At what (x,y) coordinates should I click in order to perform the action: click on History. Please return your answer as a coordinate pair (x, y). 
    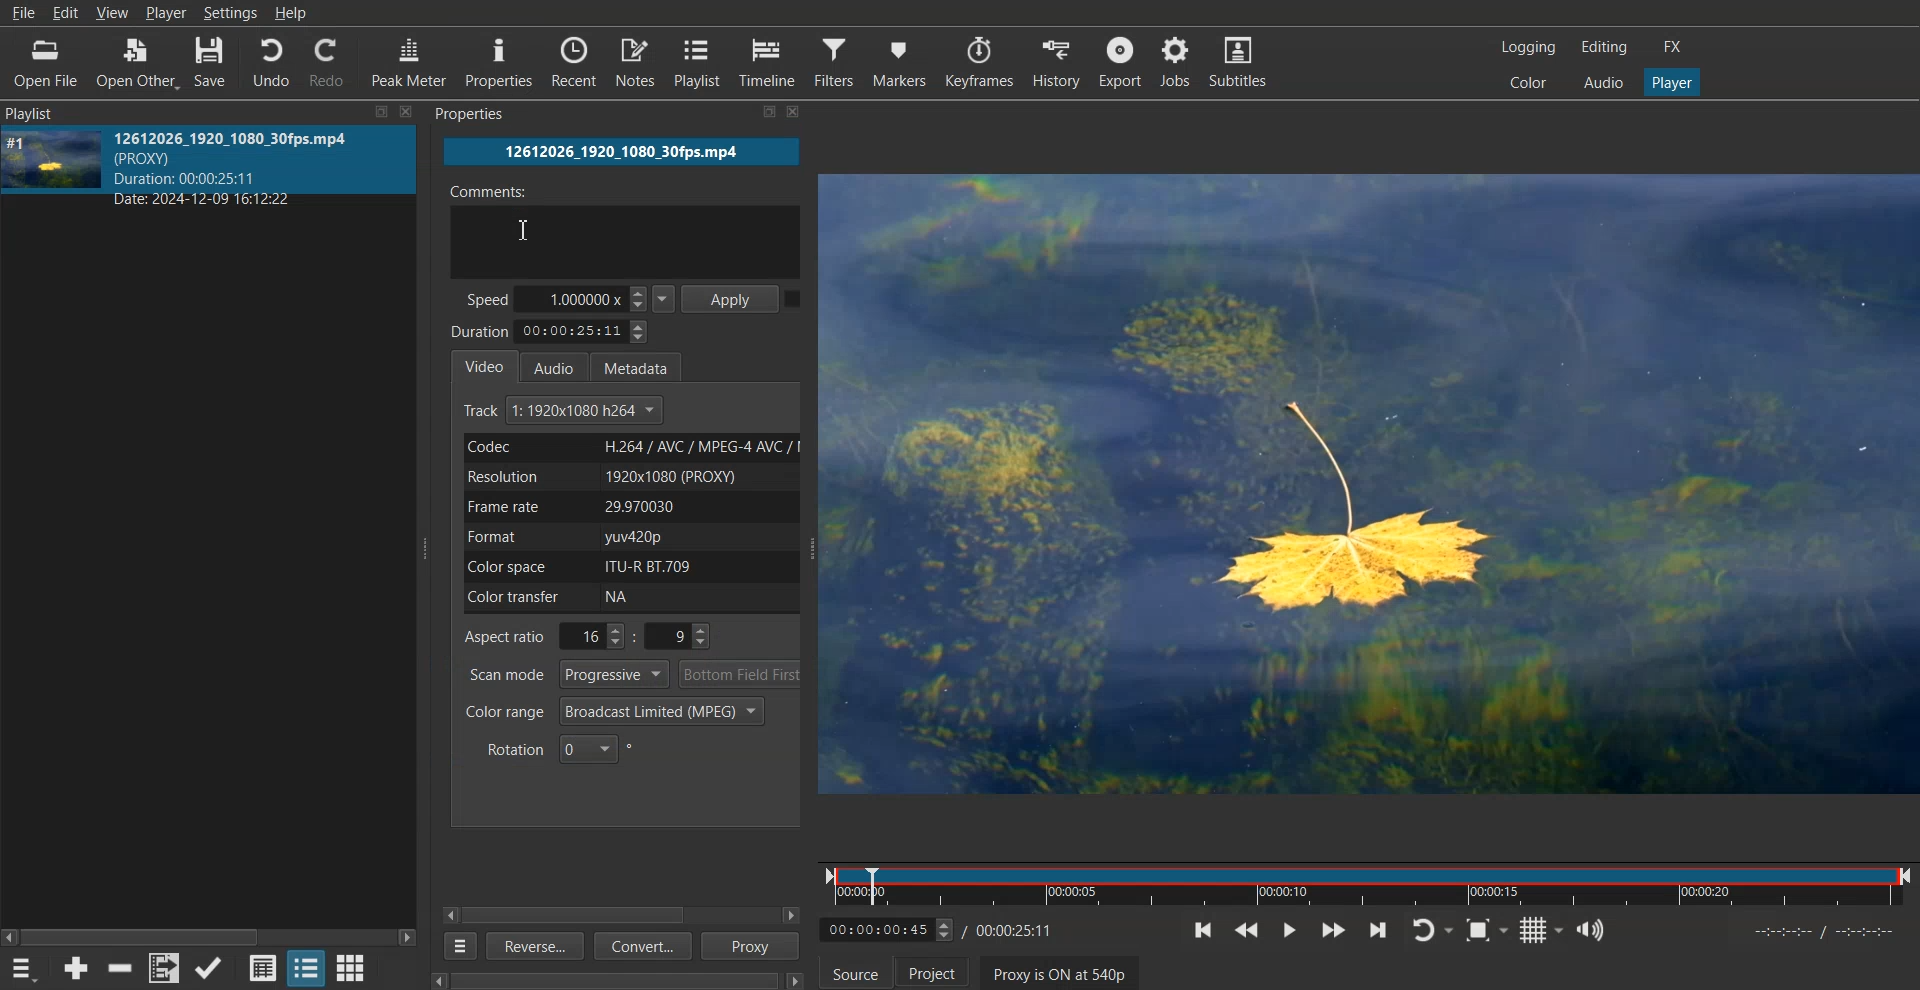
    Looking at the image, I should click on (1052, 61).